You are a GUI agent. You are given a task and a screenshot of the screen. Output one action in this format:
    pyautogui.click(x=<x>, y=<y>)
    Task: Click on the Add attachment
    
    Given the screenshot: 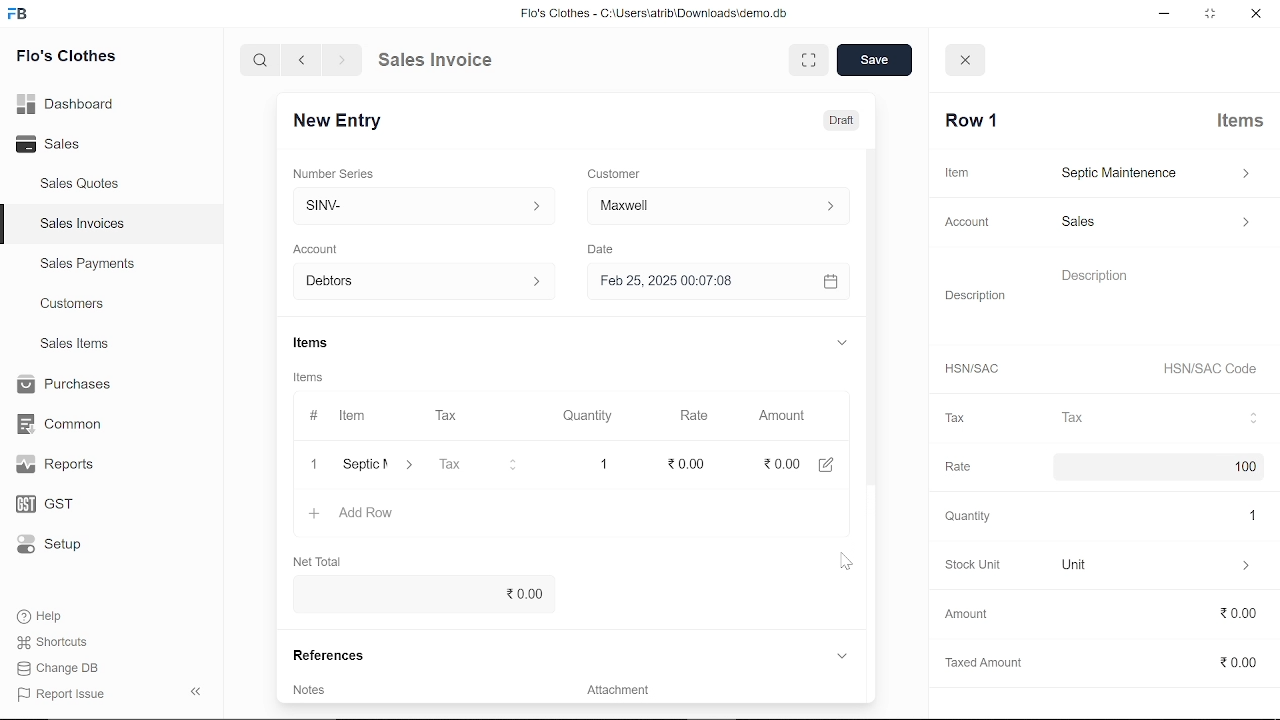 What is the action you would take?
    pyautogui.click(x=715, y=687)
    